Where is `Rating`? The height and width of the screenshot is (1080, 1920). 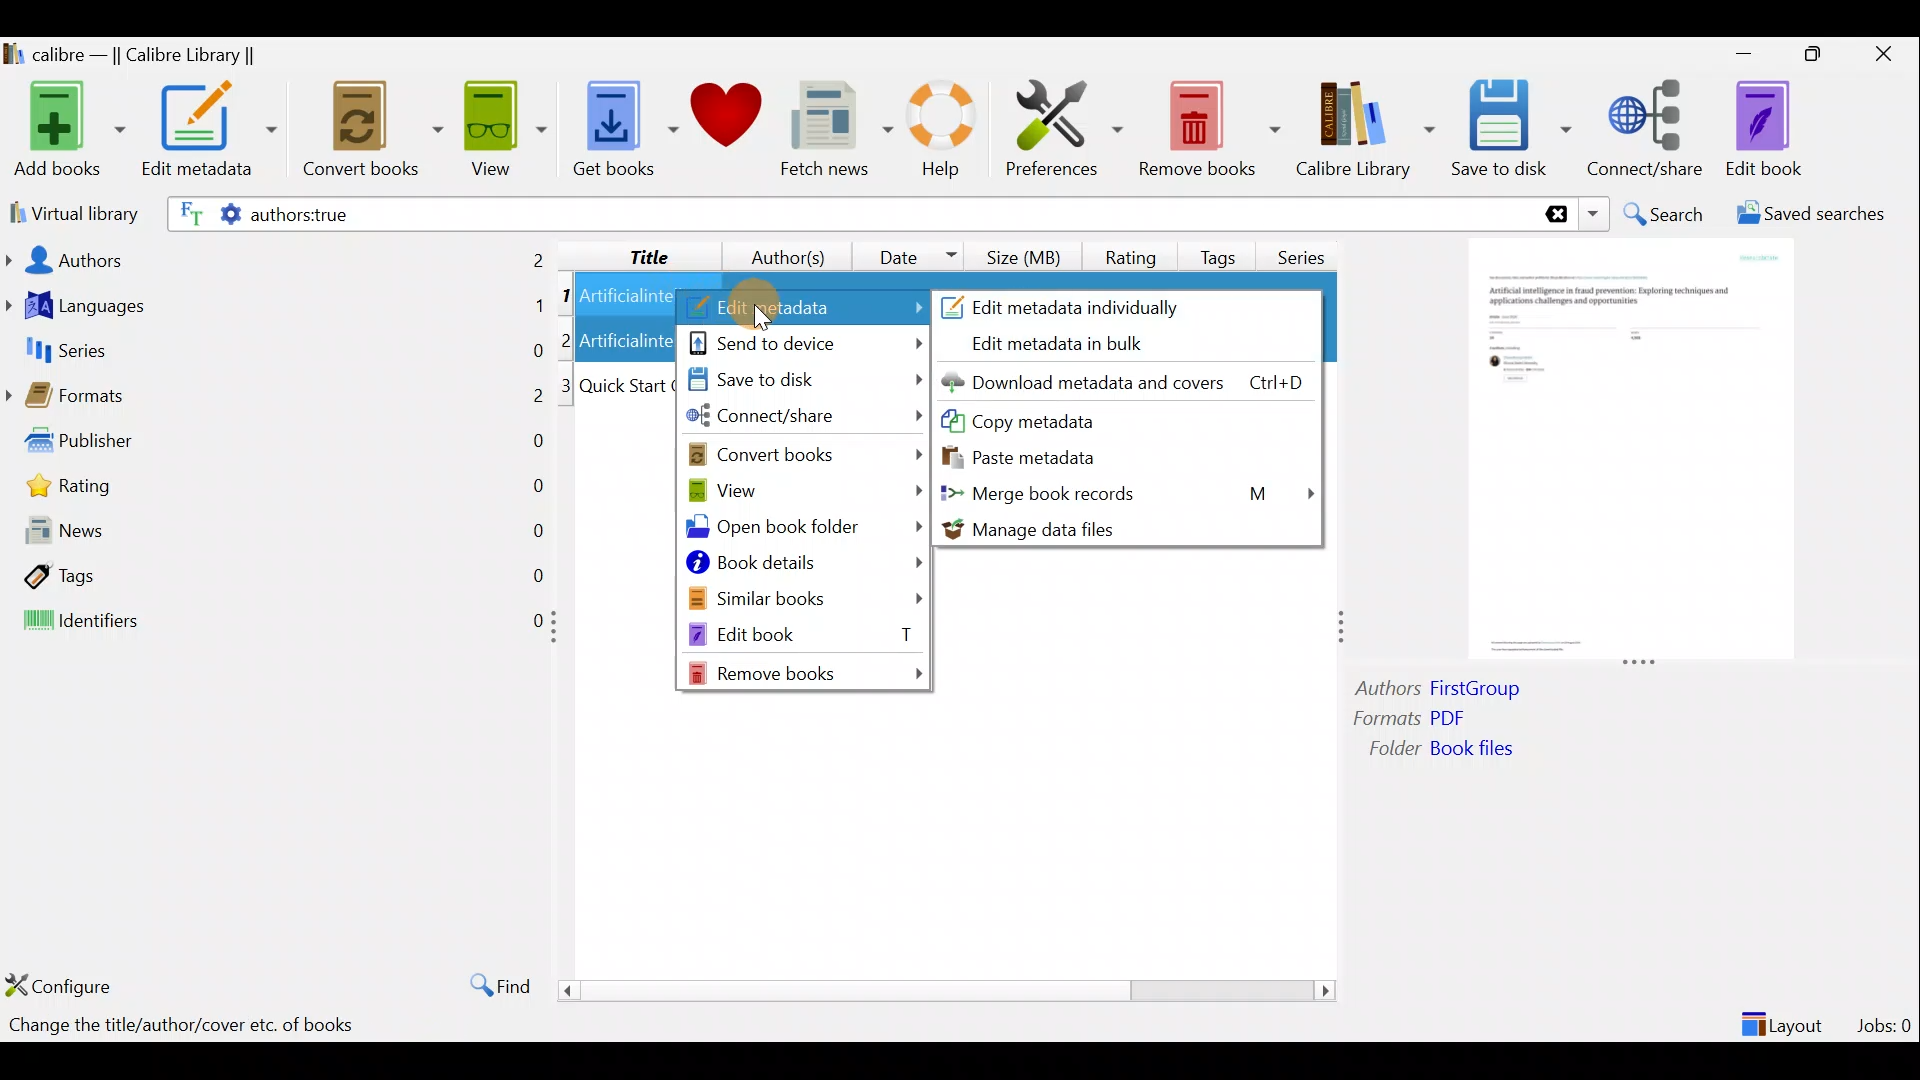
Rating is located at coordinates (283, 491).